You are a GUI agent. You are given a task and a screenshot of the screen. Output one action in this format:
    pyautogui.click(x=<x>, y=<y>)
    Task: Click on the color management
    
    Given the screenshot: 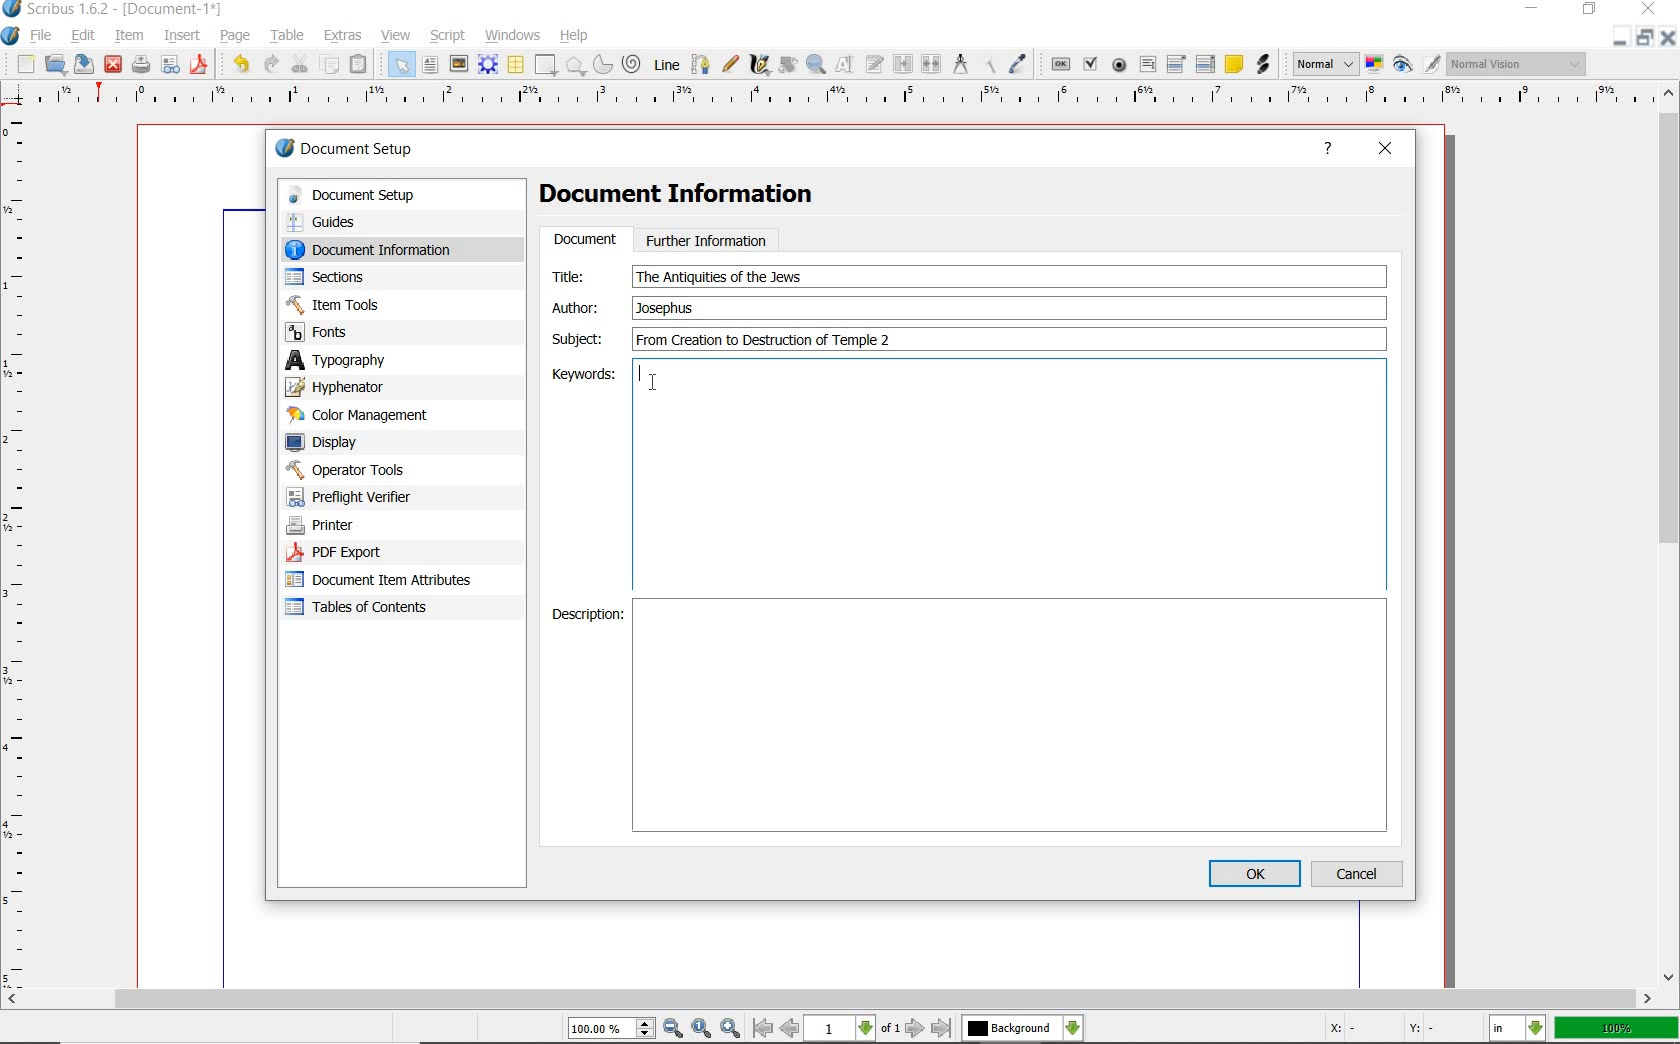 What is the action you would take?
    pyautogui.click(x=362, y=415)
    